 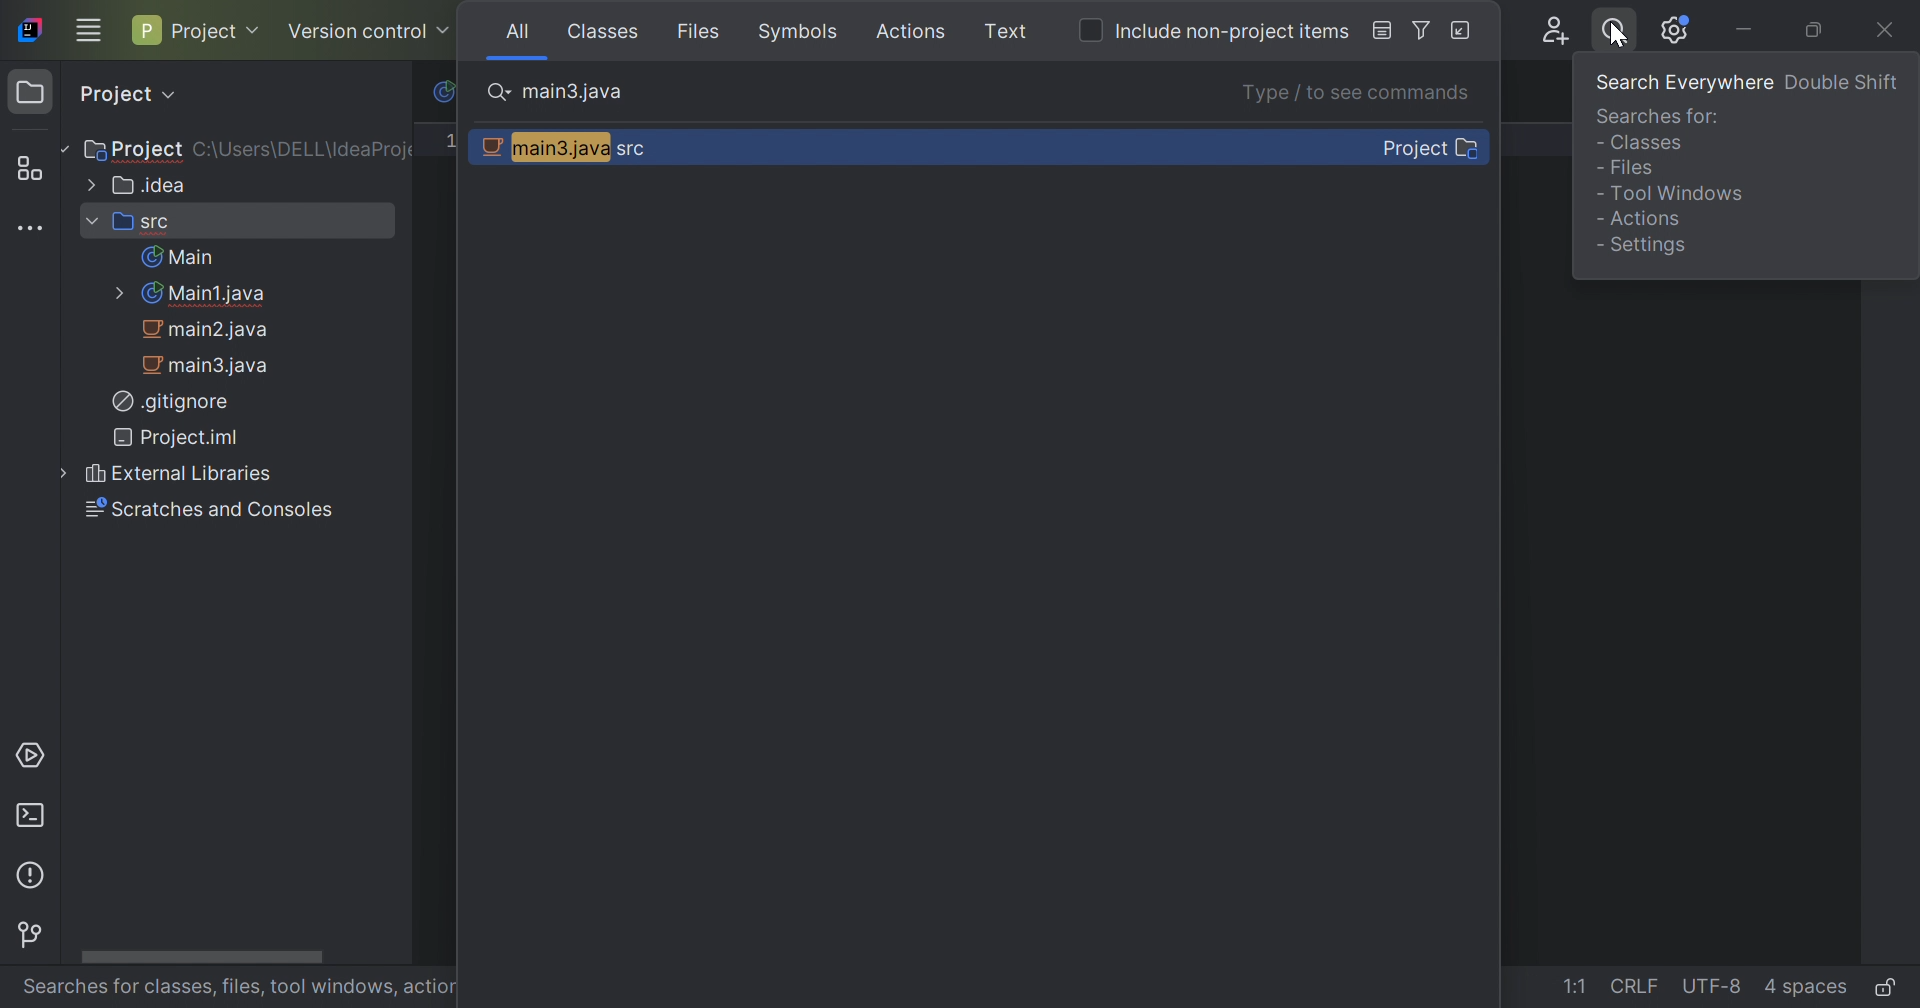 I want to click on - Classes, so click(x=1643, y=148).